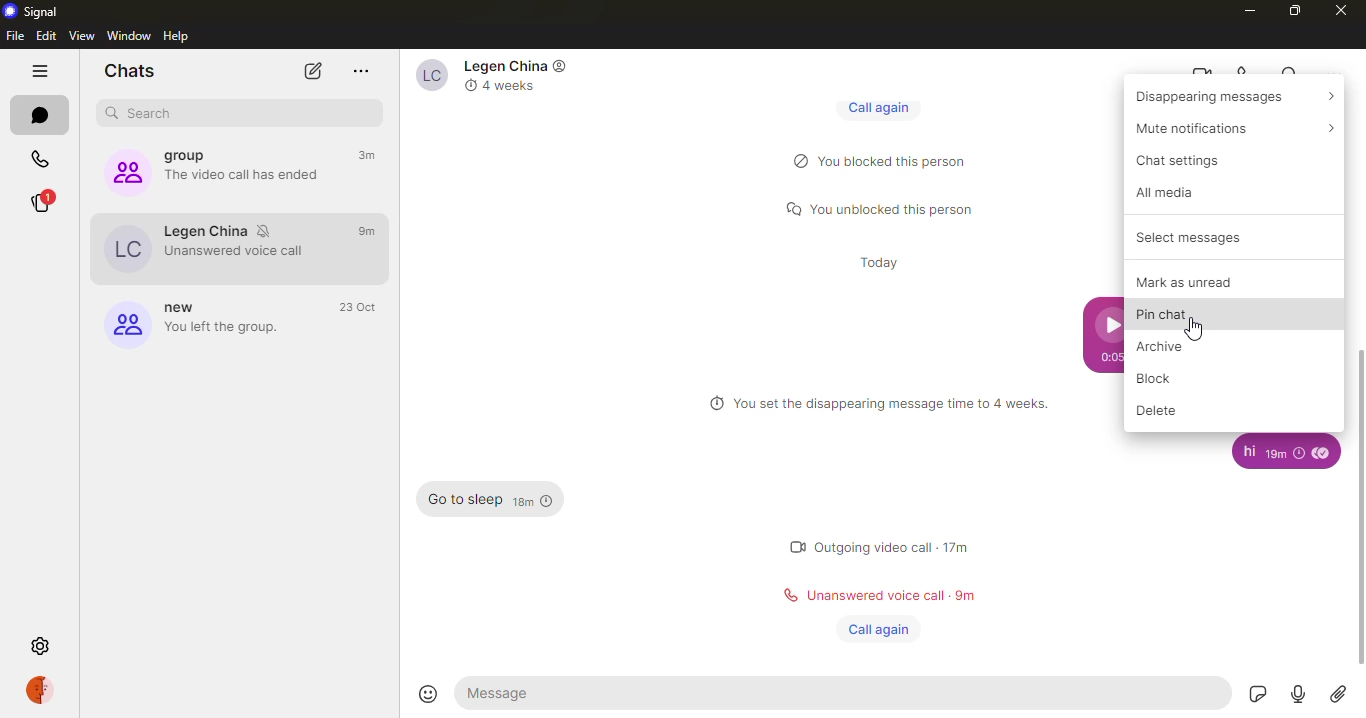 The width and height of the screenshot is (1366, 718). Describe the element at coordinates (1156, 346) in the screenshot. I see `archive` at that location.